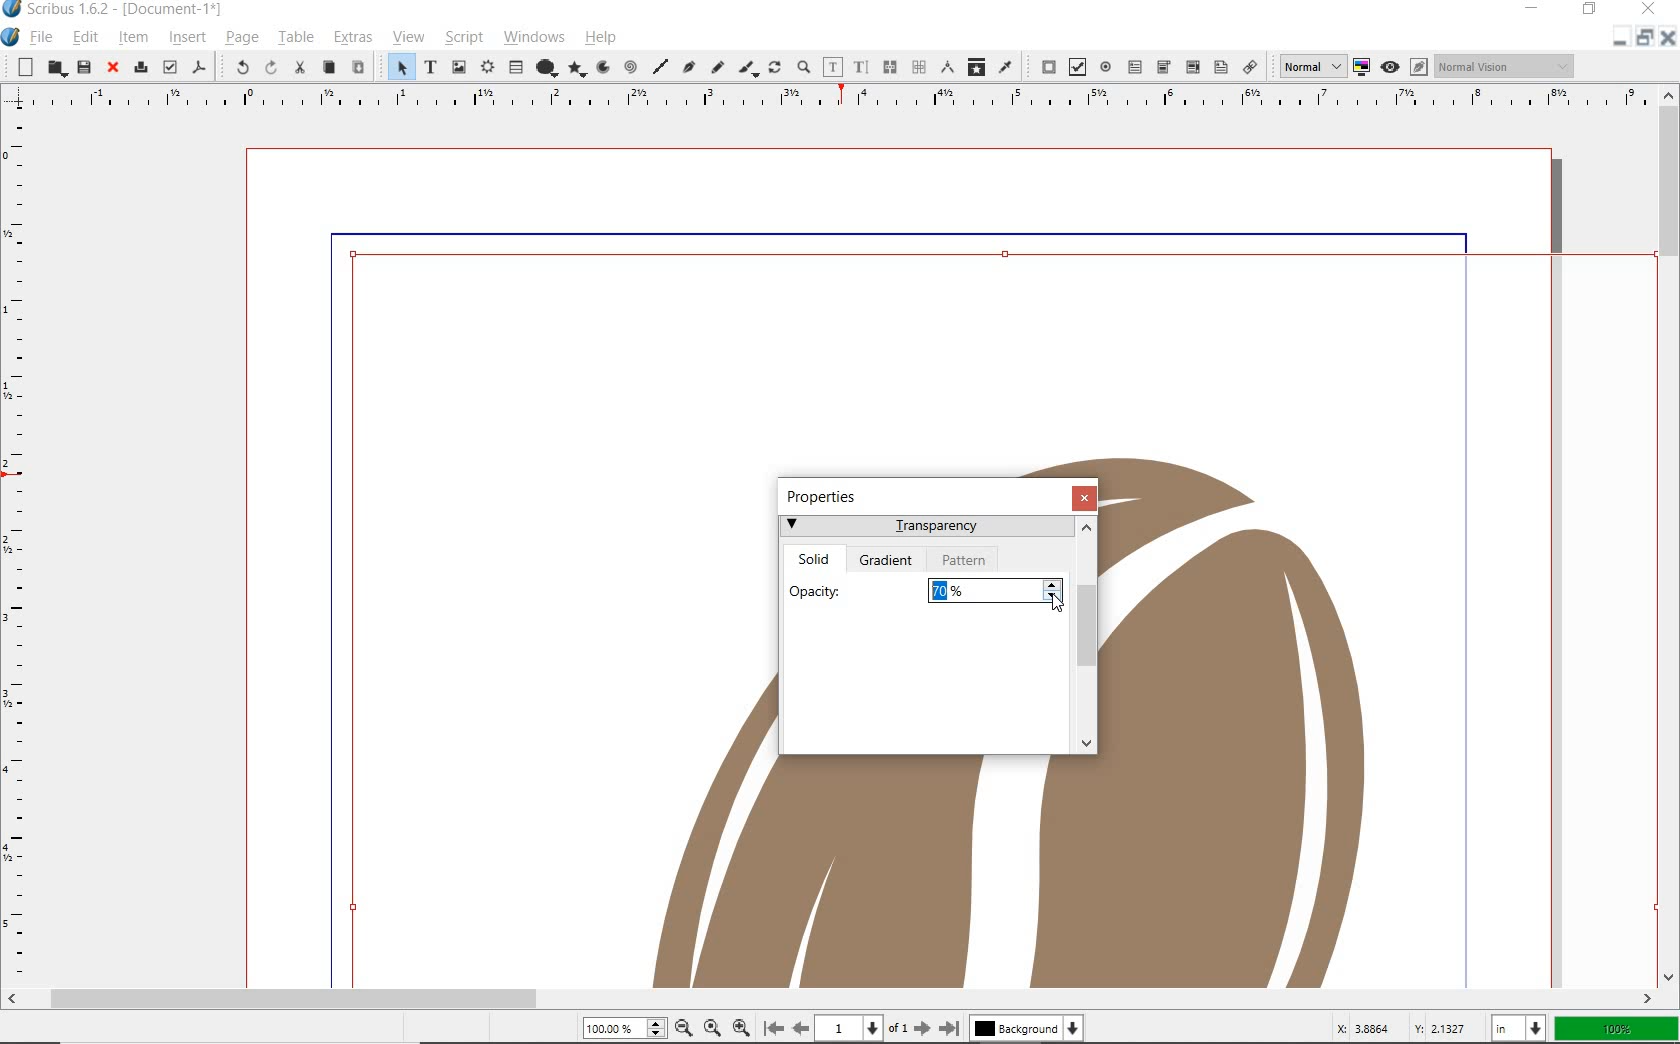  I want to click on preflight verifier, so click(169, 68).